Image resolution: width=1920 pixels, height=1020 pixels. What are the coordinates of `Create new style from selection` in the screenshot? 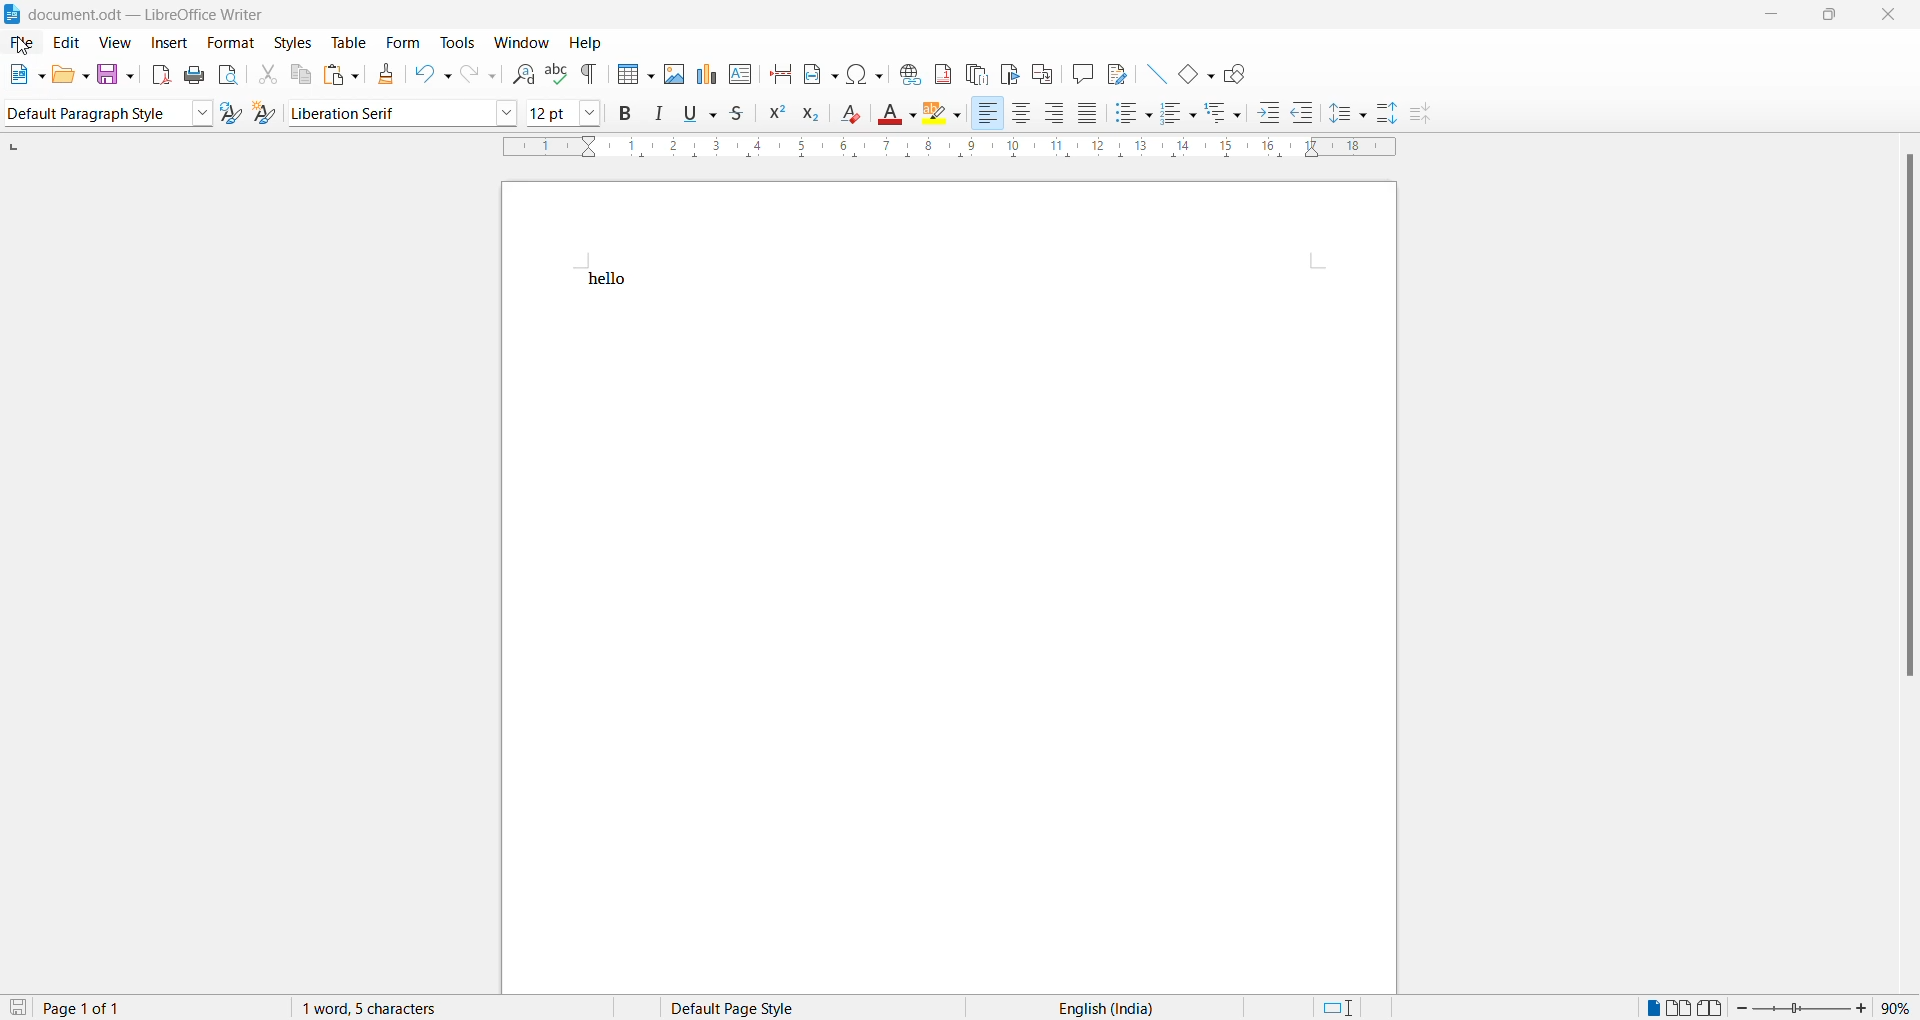 It's located at (268, 113).